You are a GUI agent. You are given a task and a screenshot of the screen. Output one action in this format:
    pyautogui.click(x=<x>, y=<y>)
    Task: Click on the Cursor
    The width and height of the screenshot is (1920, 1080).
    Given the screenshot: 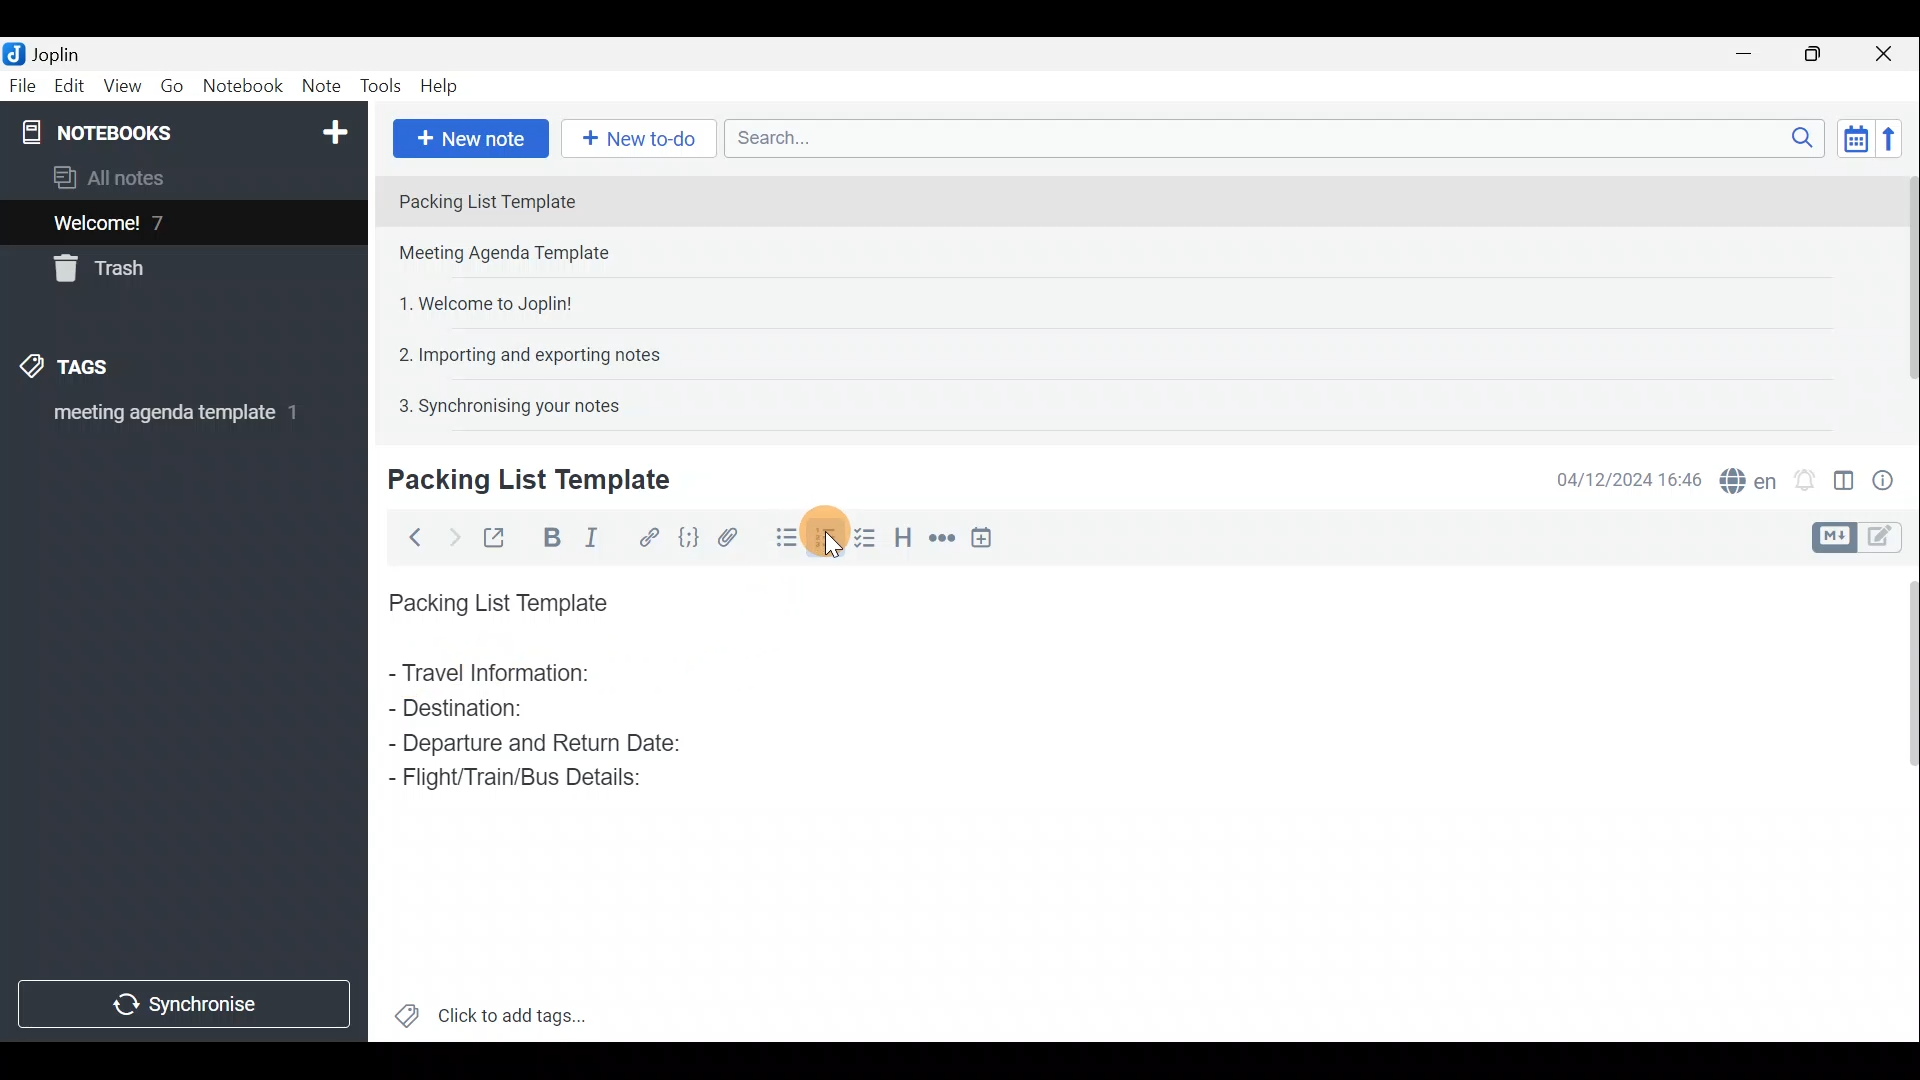 What is the action you would take?
    pyautogui.click(x=829, y=544)
    